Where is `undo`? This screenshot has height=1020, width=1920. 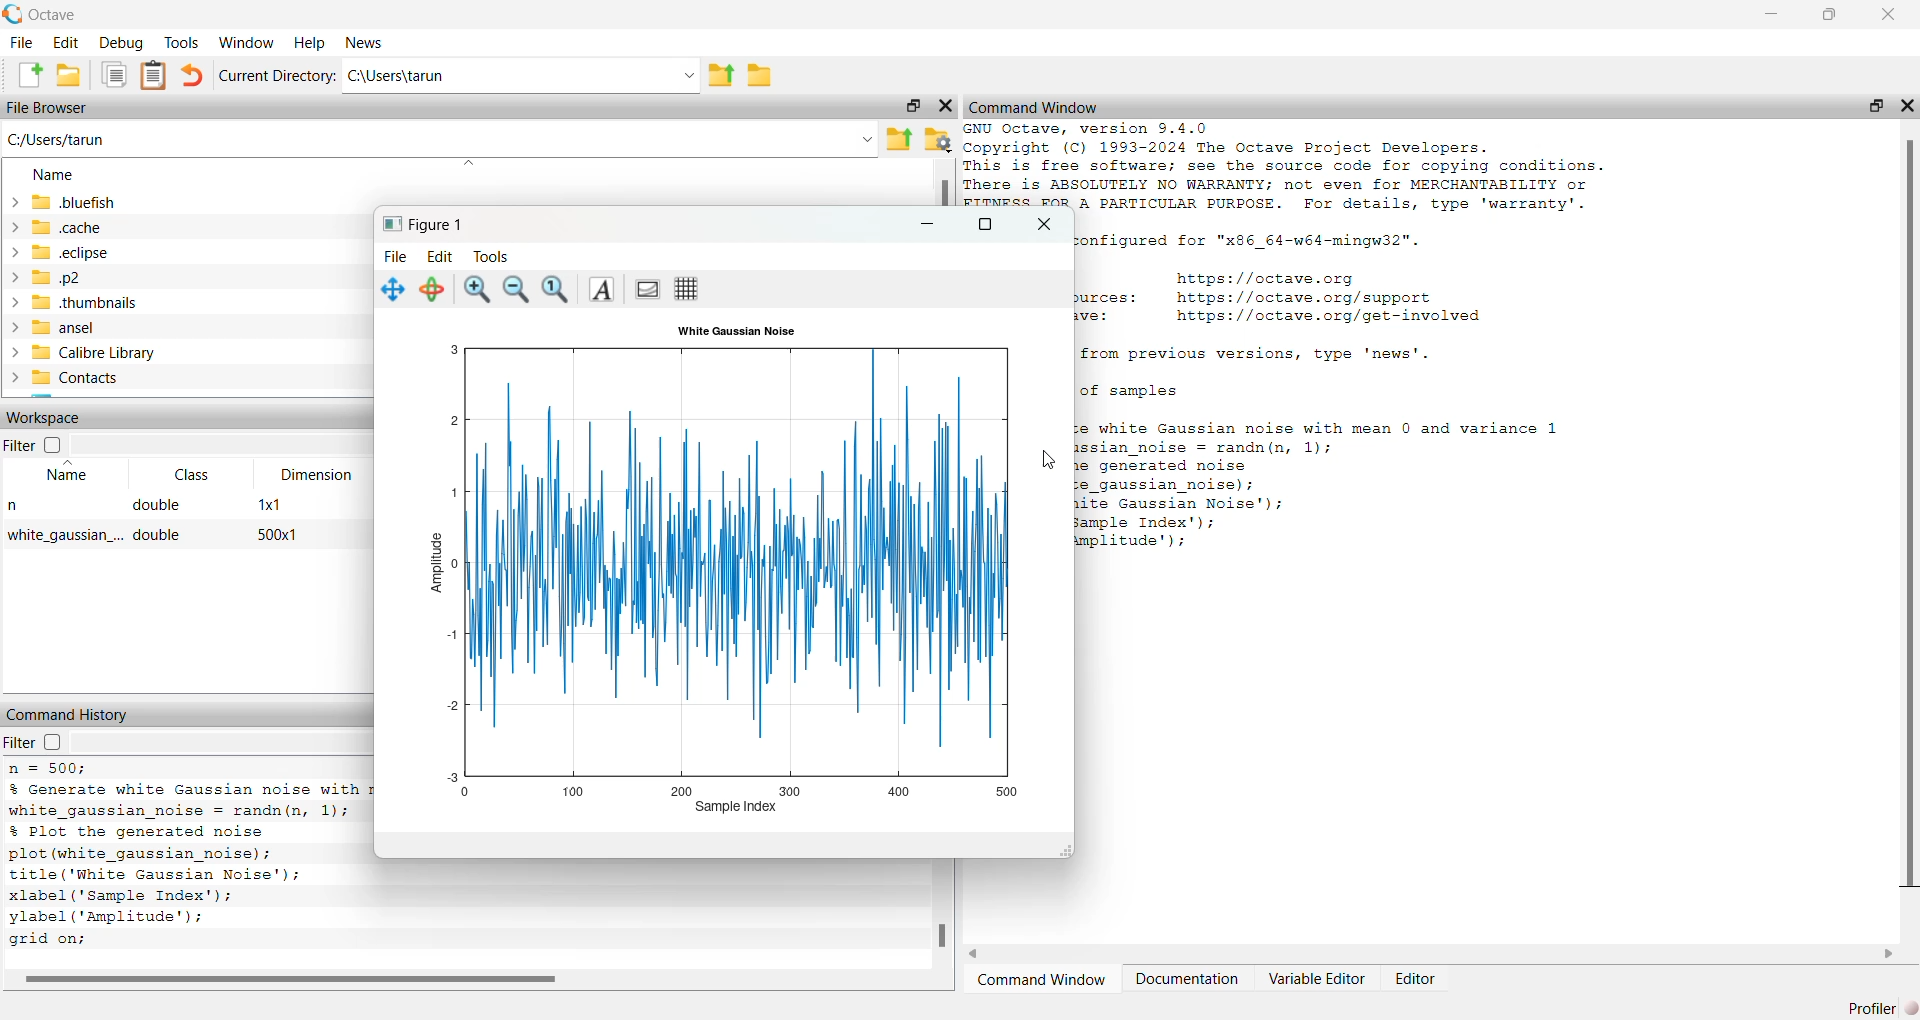
undo is located at coordinates (191, 75).